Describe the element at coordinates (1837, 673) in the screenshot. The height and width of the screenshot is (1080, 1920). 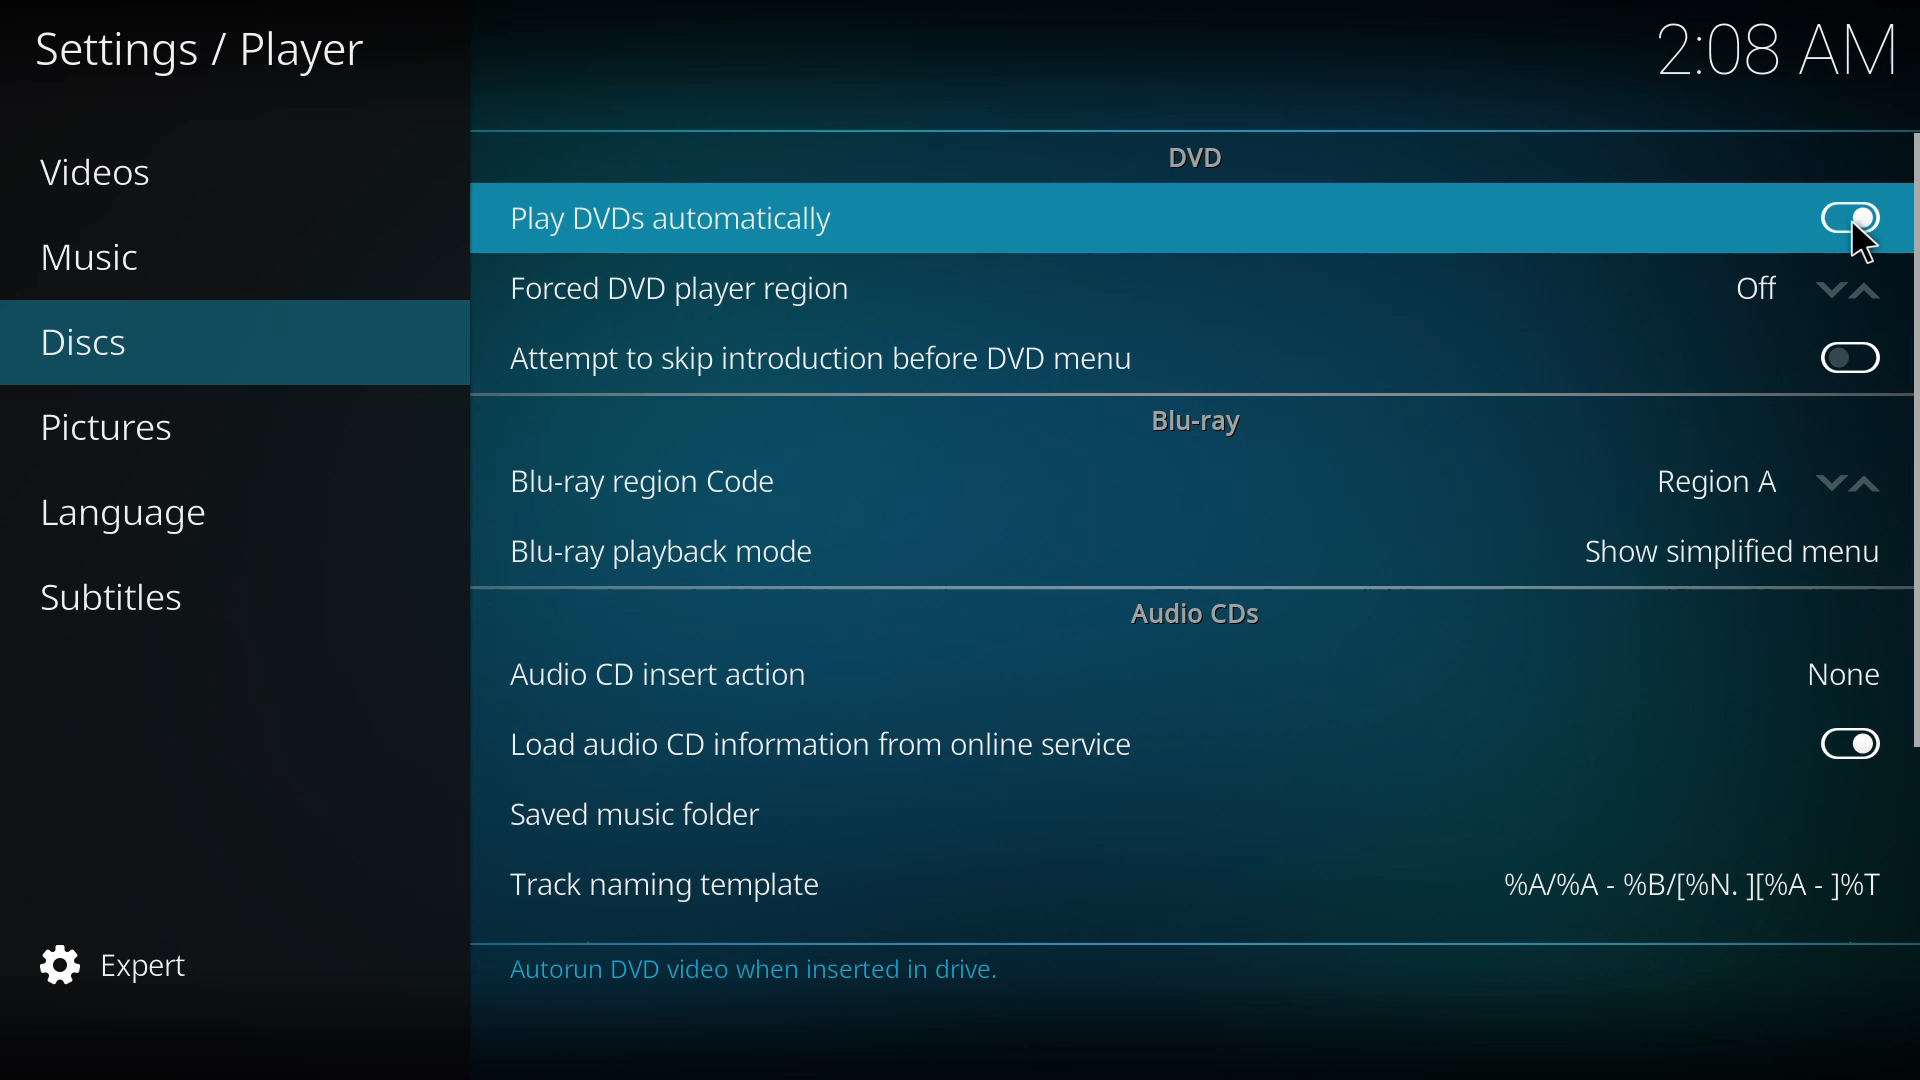
I see `none` at that location.